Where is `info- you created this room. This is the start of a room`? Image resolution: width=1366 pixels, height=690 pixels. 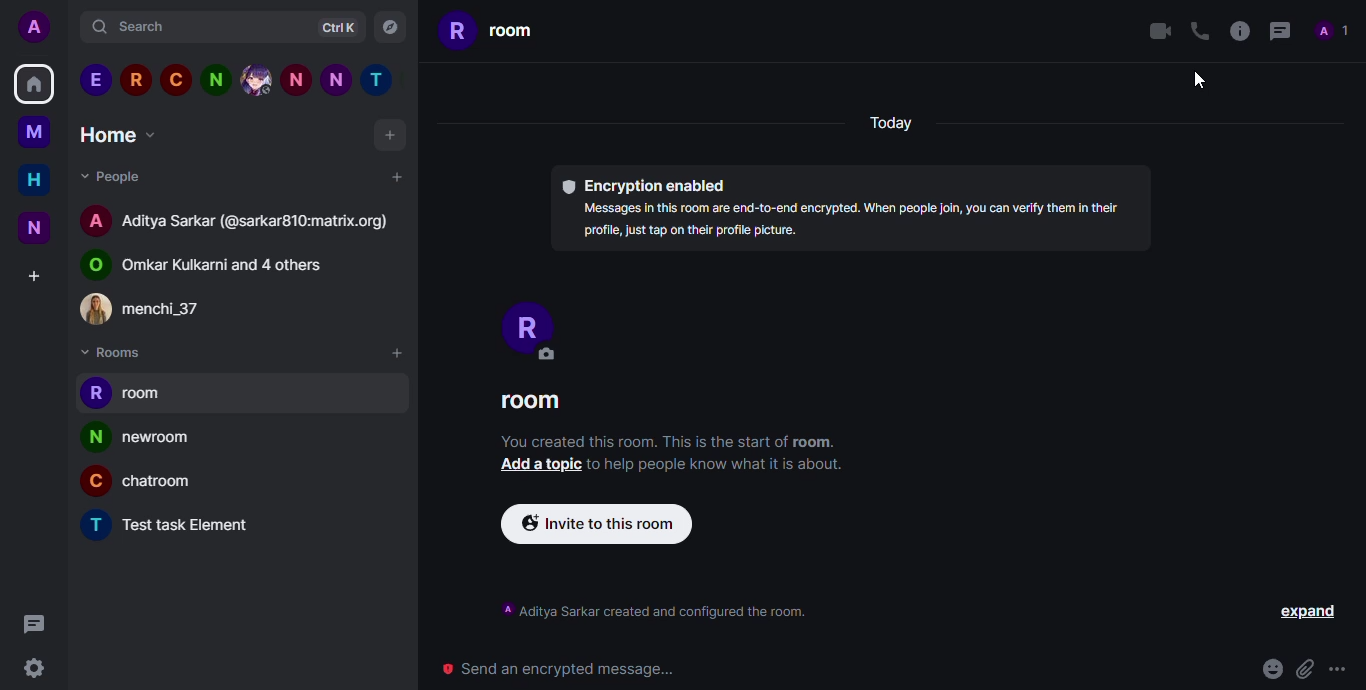 info- you created this room. This is the start of a room is located at coordinates (663, 441).